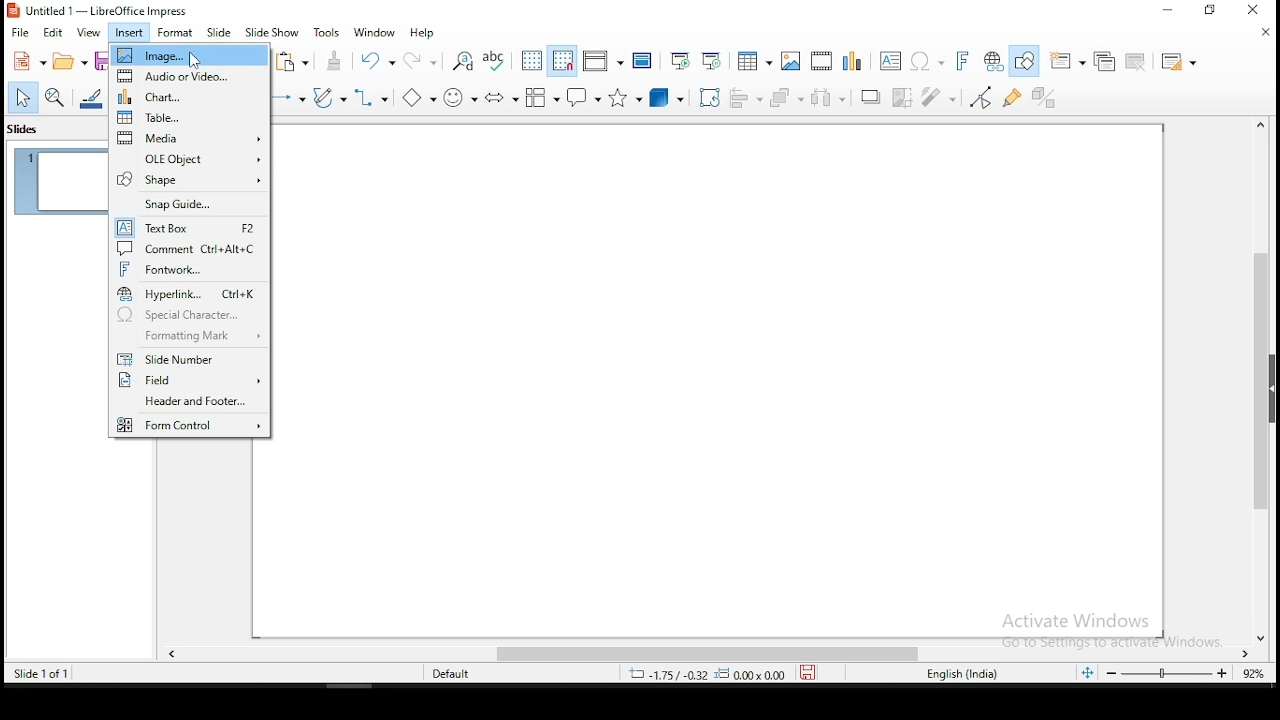 The width and height of the screenshot is (1280, 720). Describe the element at coordinates (821, 57) in the screenshot. I see `insert audio or video` at that location.